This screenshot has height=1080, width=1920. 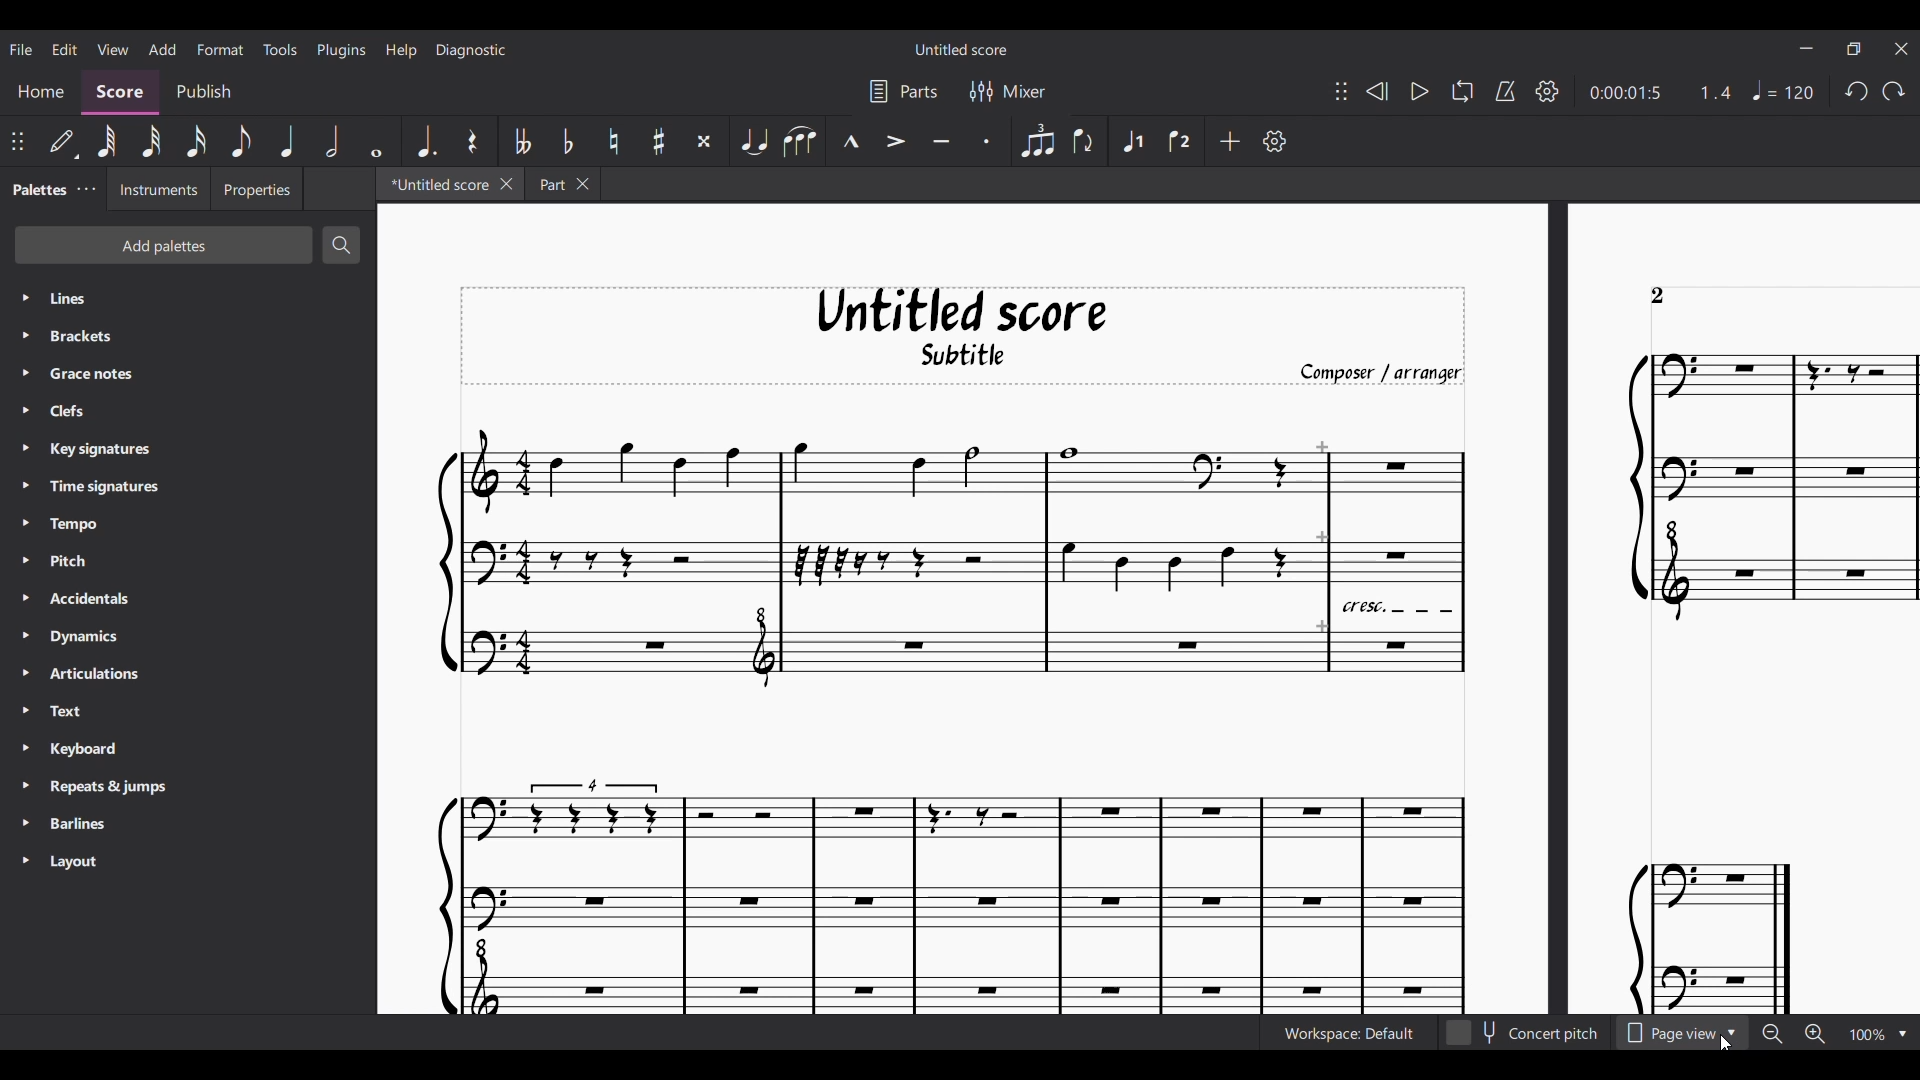 I want to click on Current tab, so click(x=436, y=183).